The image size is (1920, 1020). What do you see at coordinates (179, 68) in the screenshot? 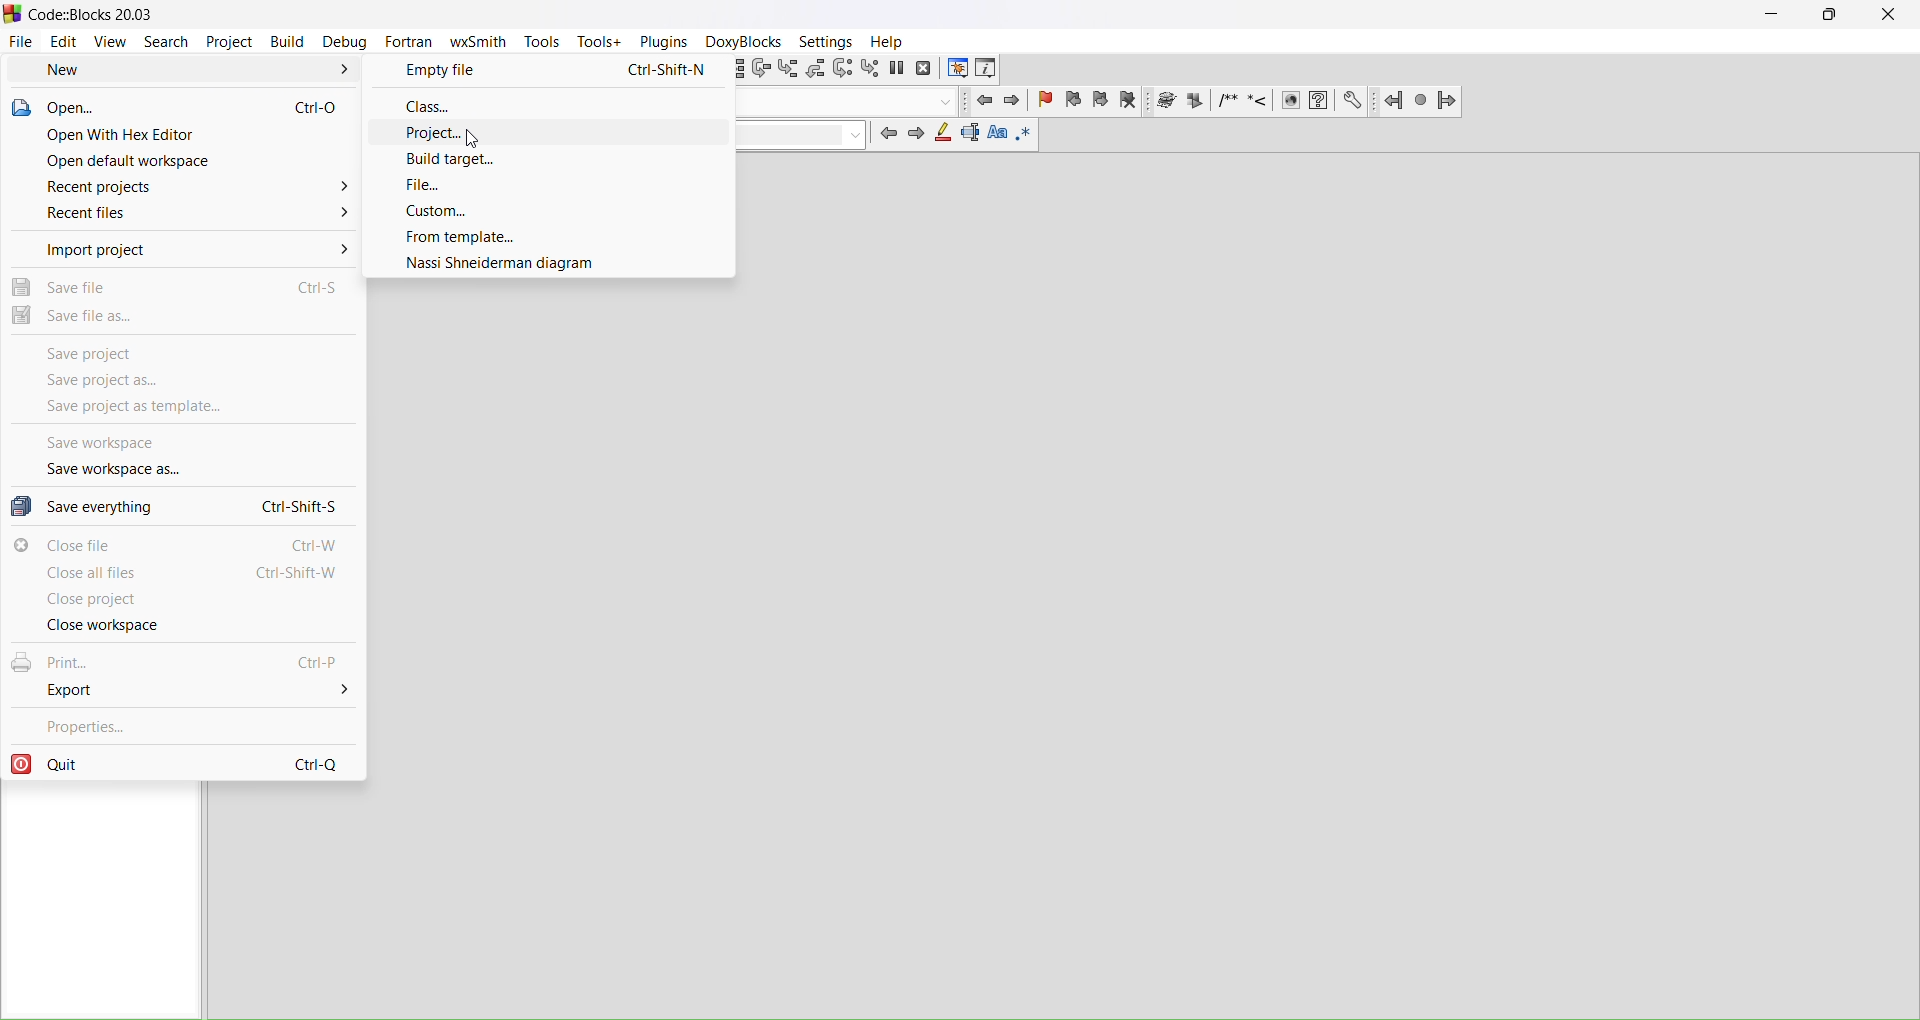
I see `new` at bounding box center [179, 68].